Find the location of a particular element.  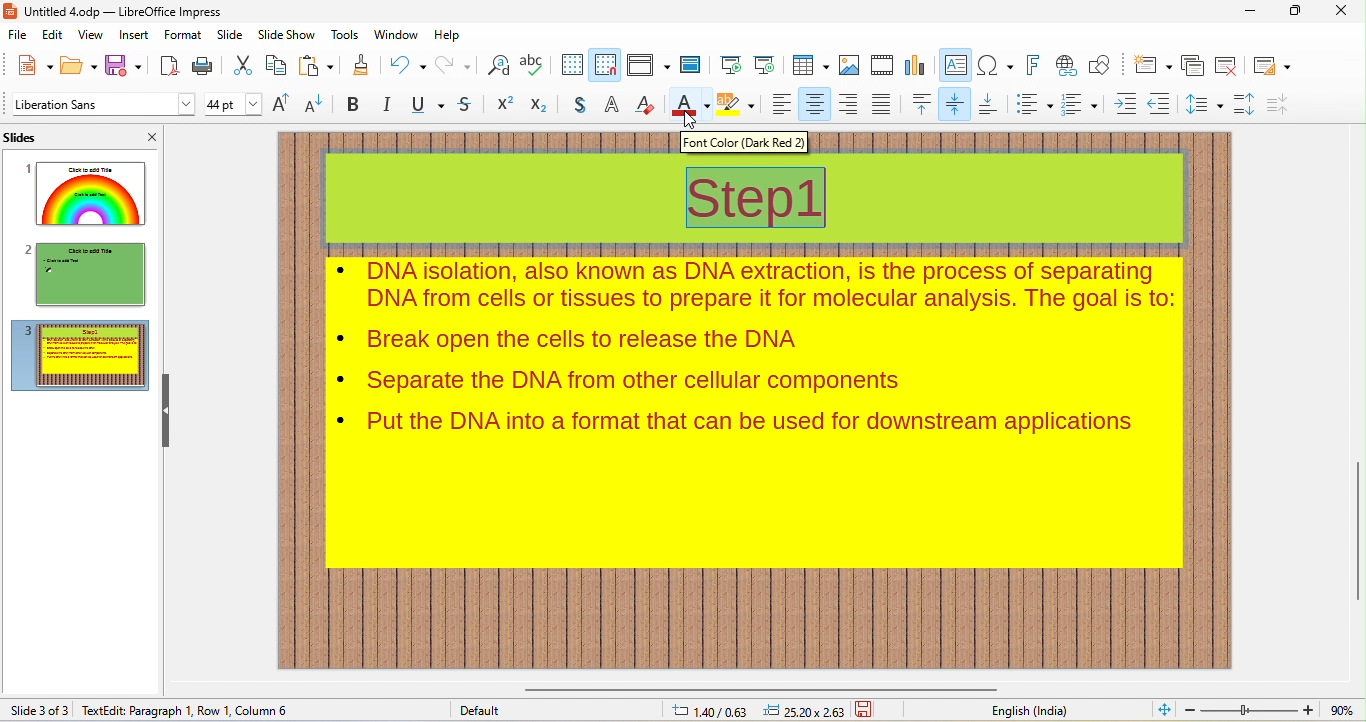

italics is located at coordinates (388, 106).